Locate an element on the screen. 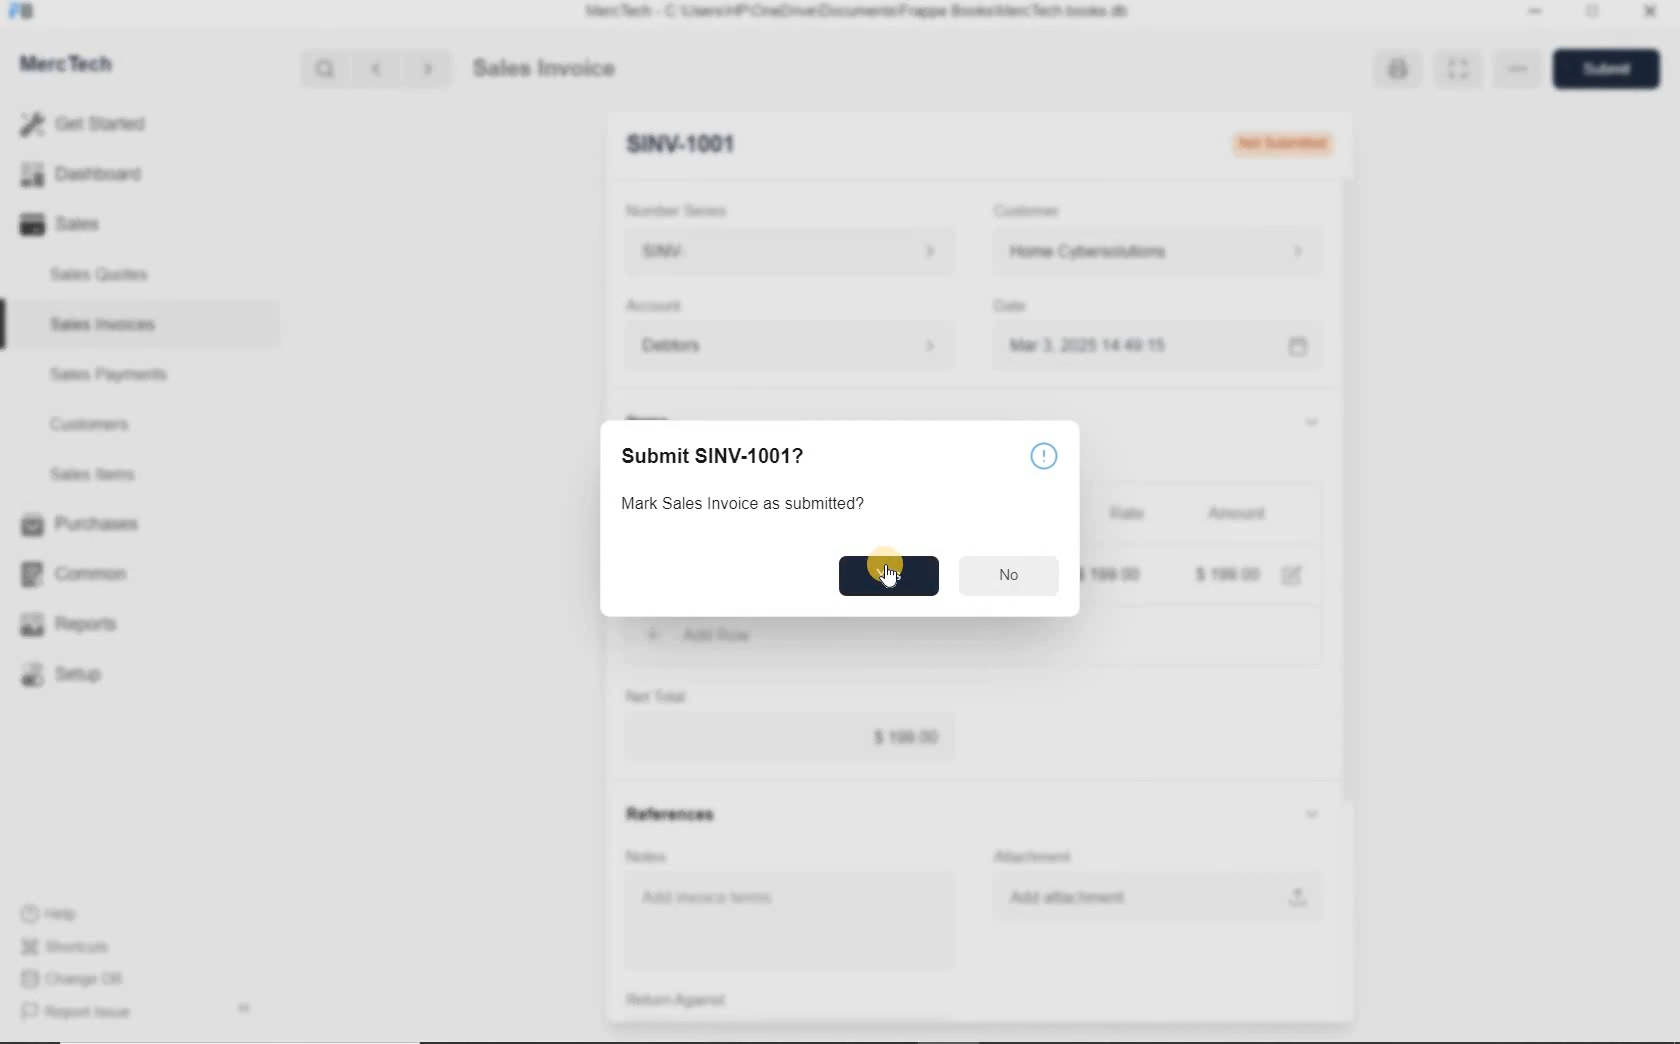 The image size is (1680, 1044). Dashboard is located at coordinates (91, 175).